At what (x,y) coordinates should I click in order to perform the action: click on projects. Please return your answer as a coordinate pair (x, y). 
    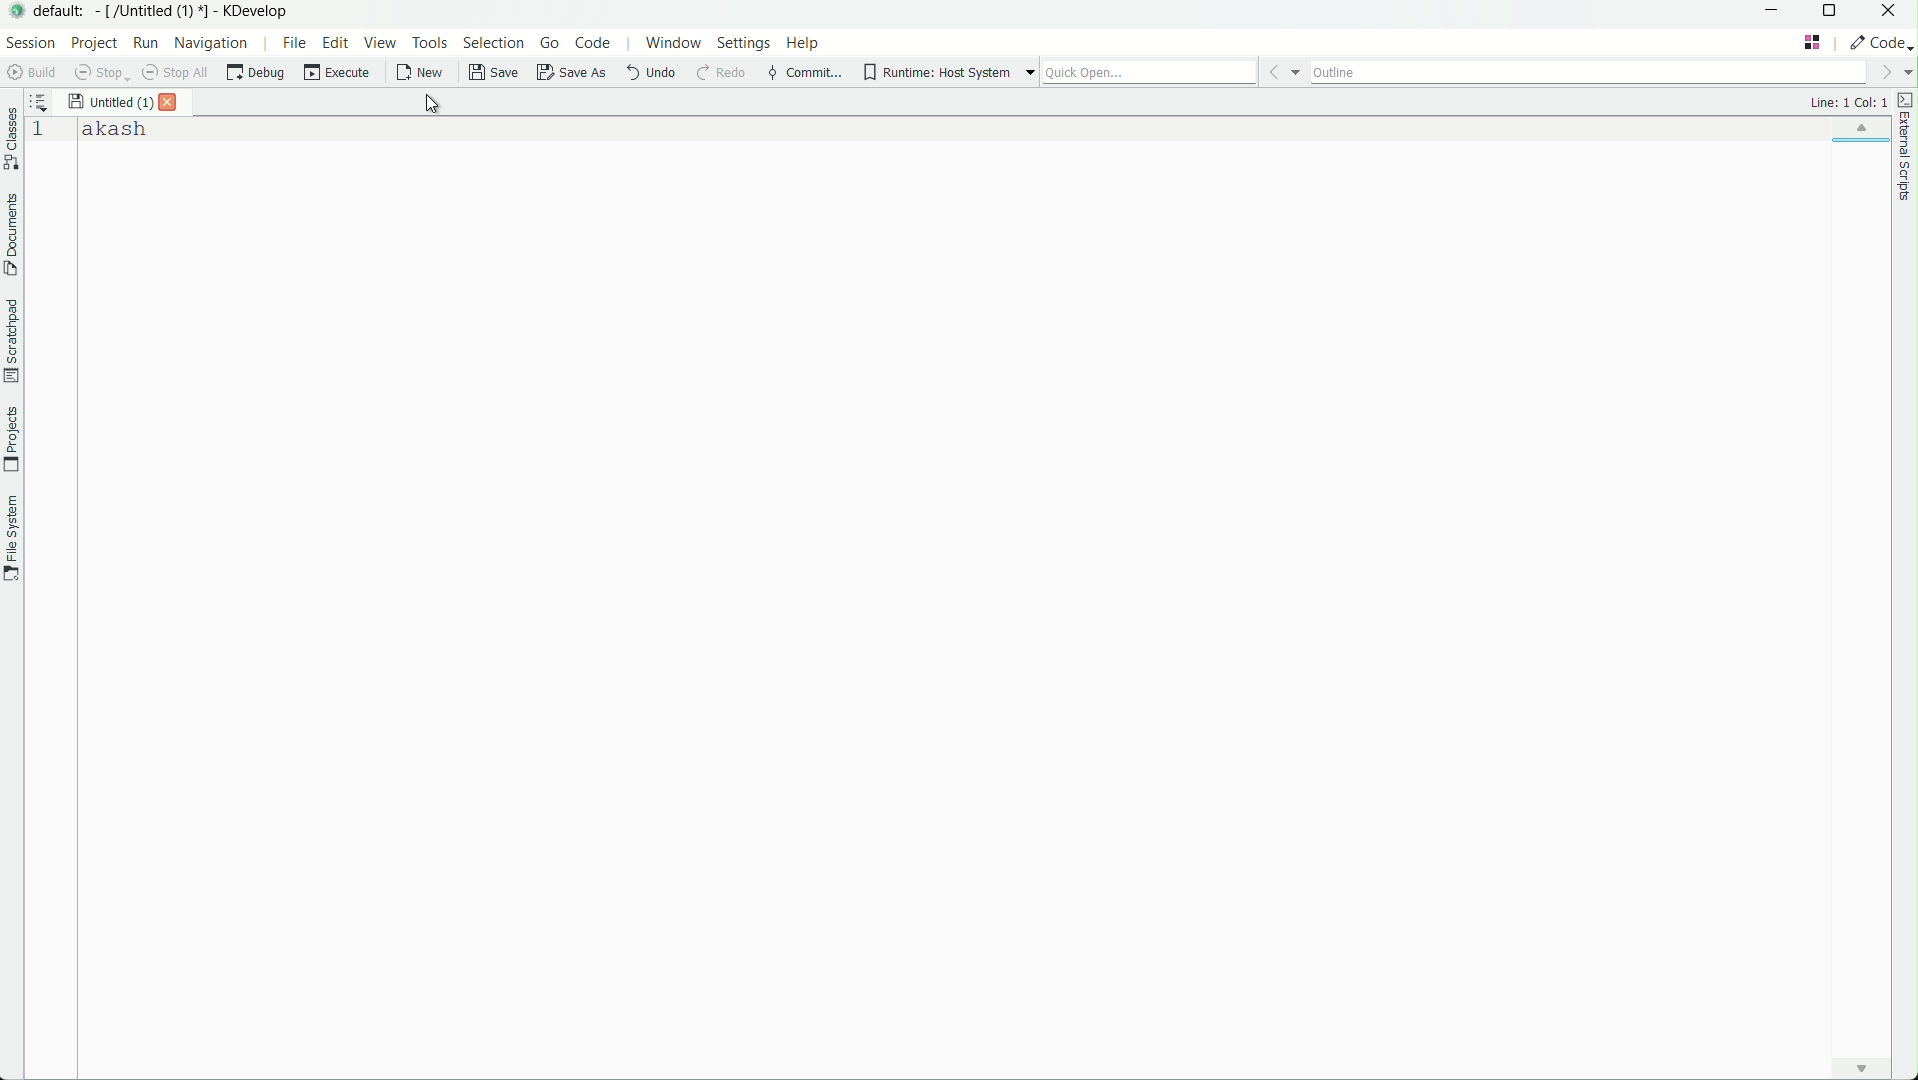
    Looking at the image, I should click on (13, 441).